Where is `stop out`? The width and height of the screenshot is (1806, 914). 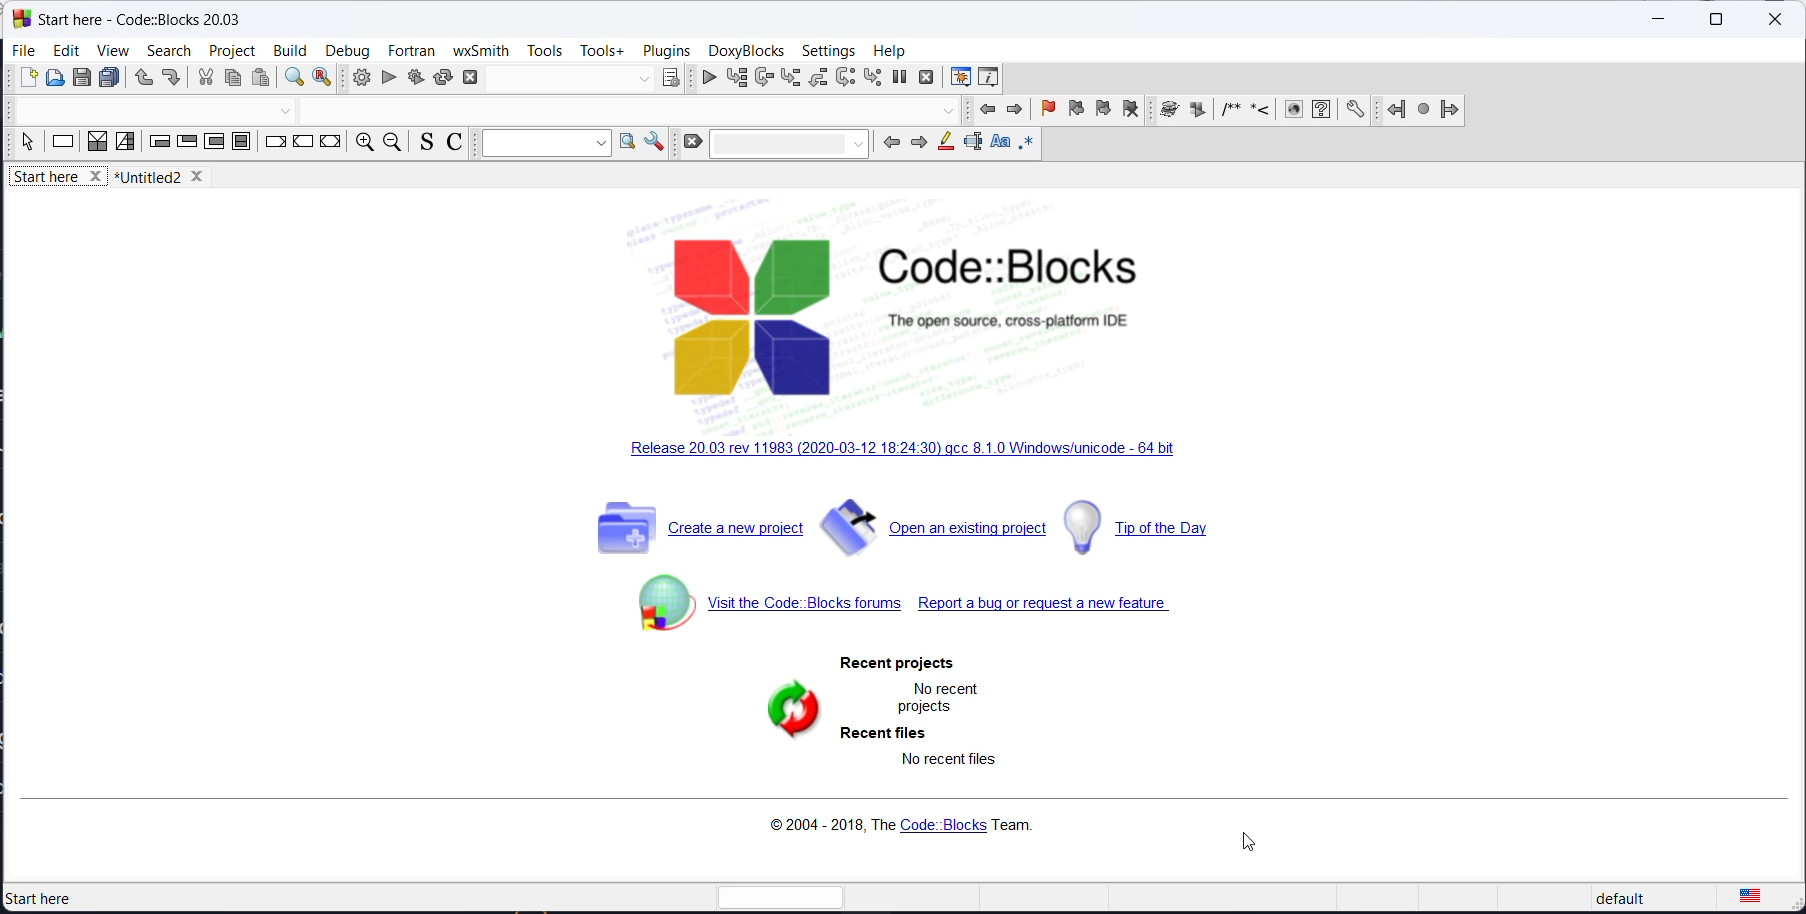 stop out is located at coordinates (820, 77).